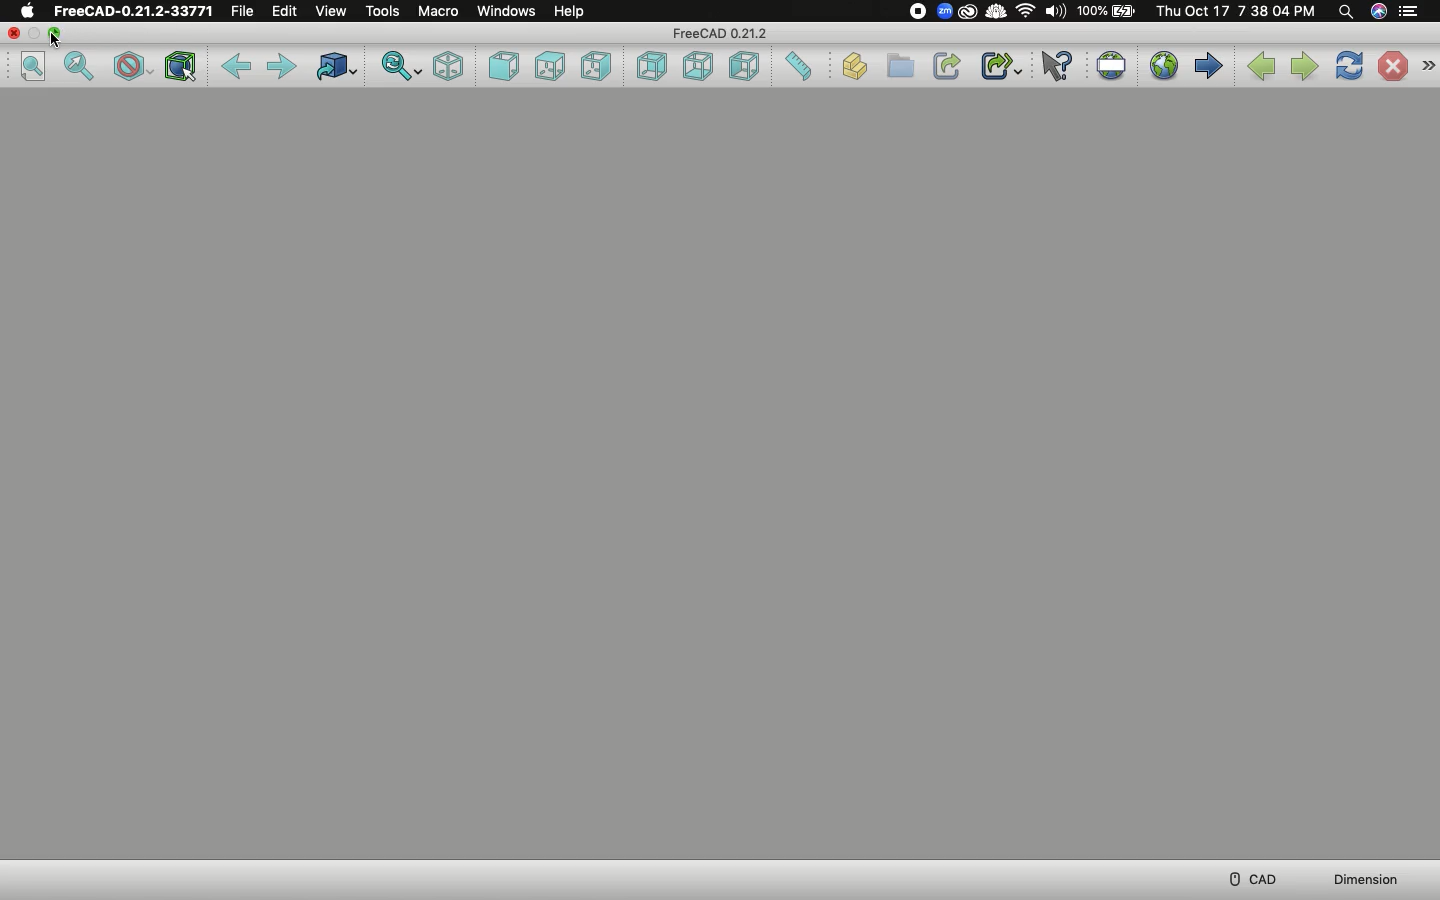  What do you see at coordinates (438, 11) in the screenshot?
I see `Macro` at bounding box center [438, 11].